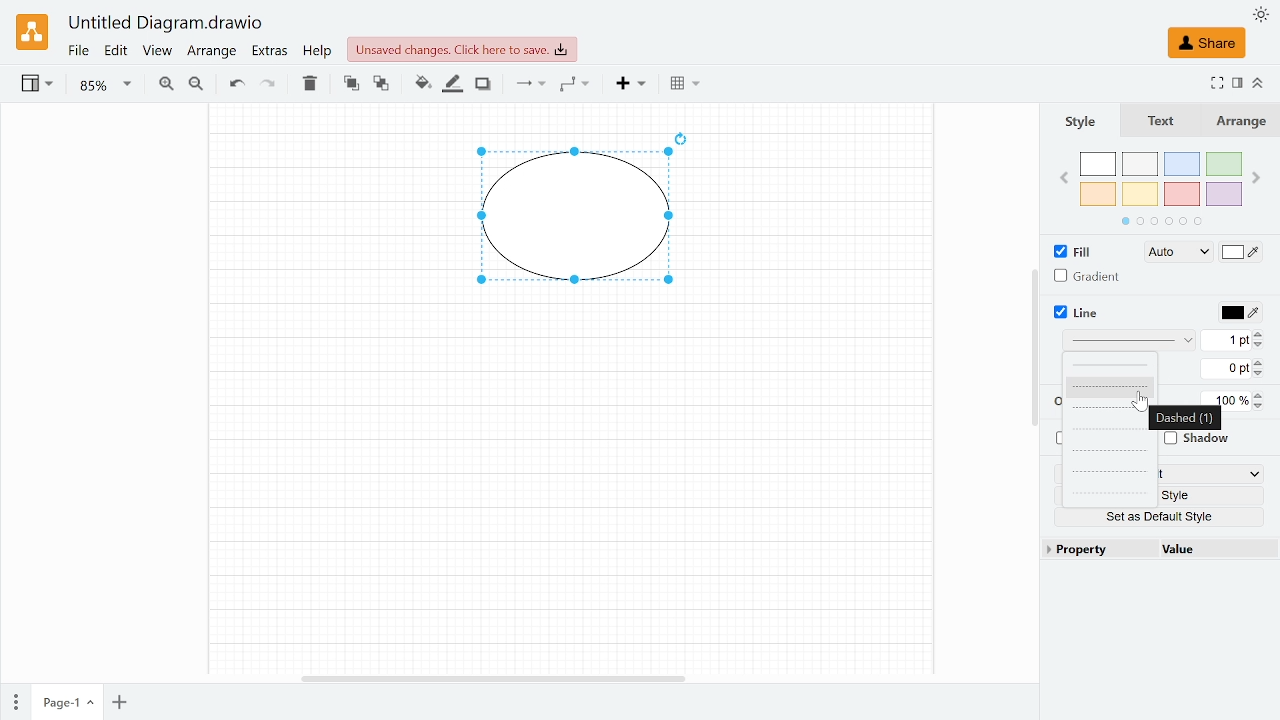 This screenshot has width=1280, height=720. Describe the element at coordinates (1256, 82) in the screenshot. I see `Collapse` at that location.